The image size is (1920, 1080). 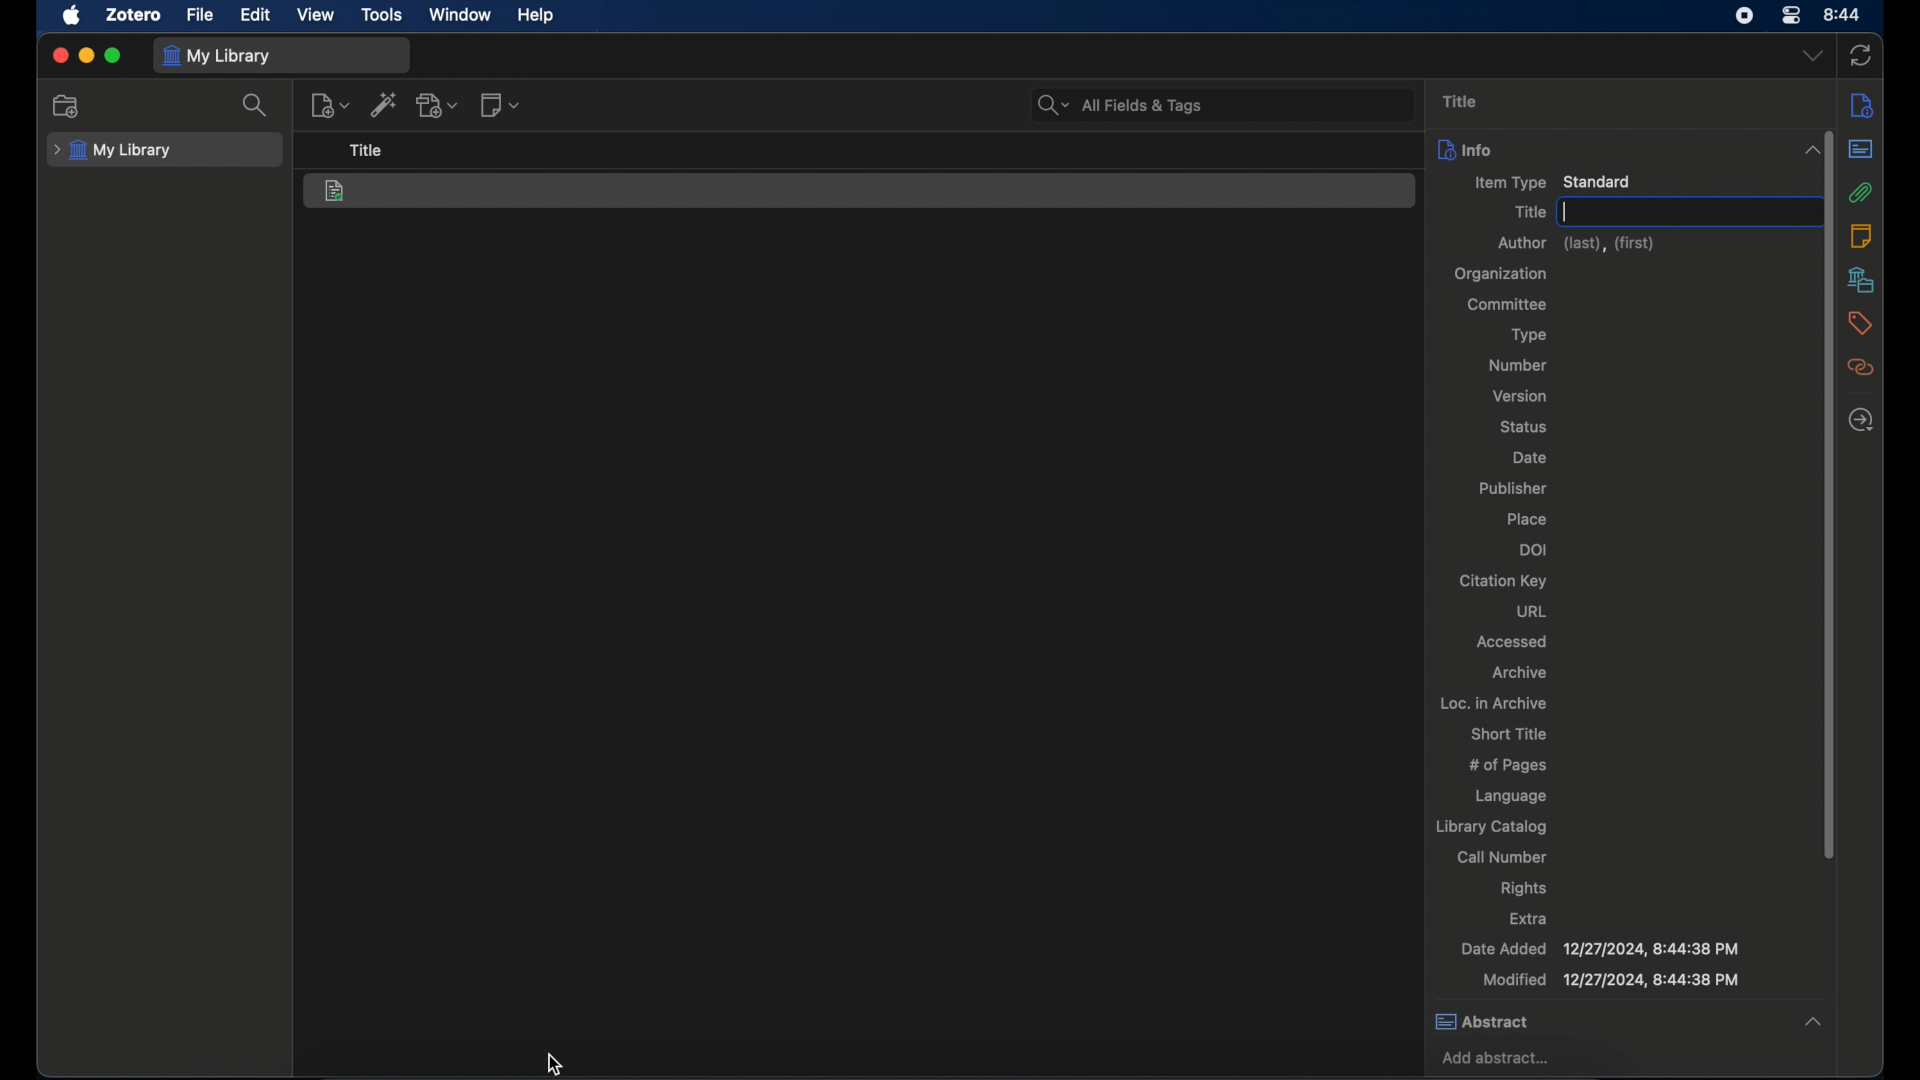 I want to click on locate, so click(x=1859, y=421).